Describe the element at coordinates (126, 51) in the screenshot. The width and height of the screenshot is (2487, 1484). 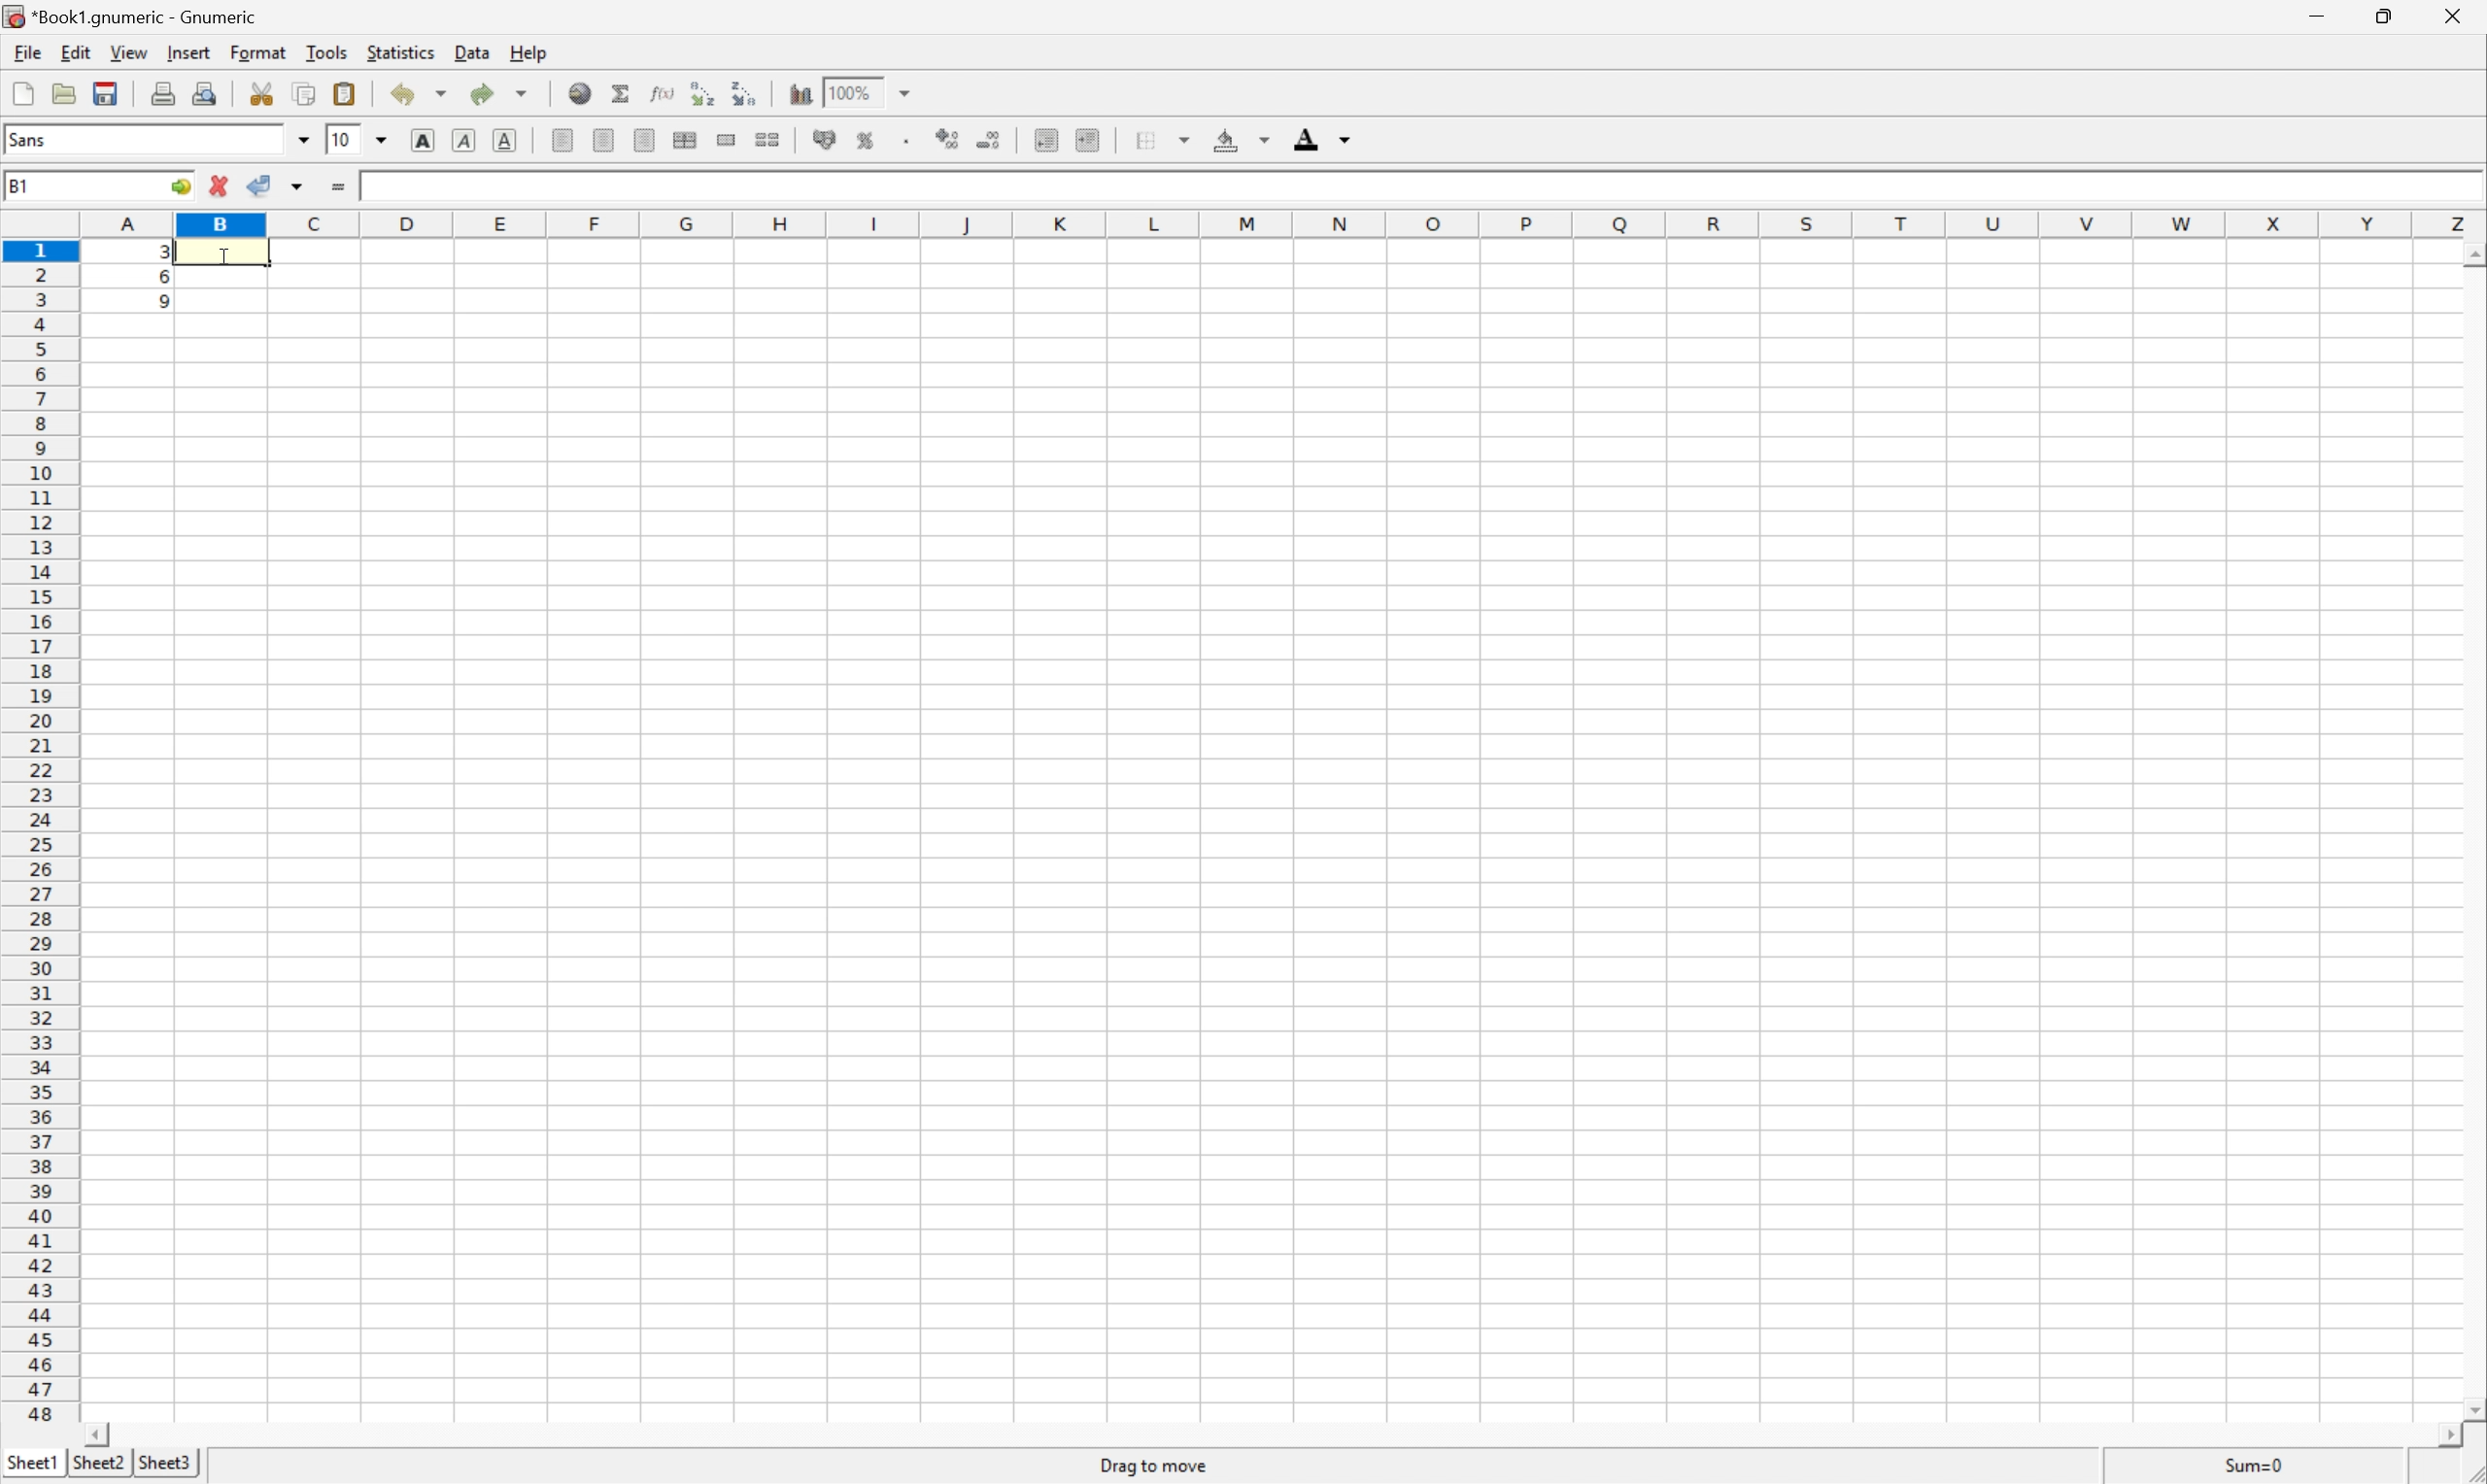
I see `View` at that location.